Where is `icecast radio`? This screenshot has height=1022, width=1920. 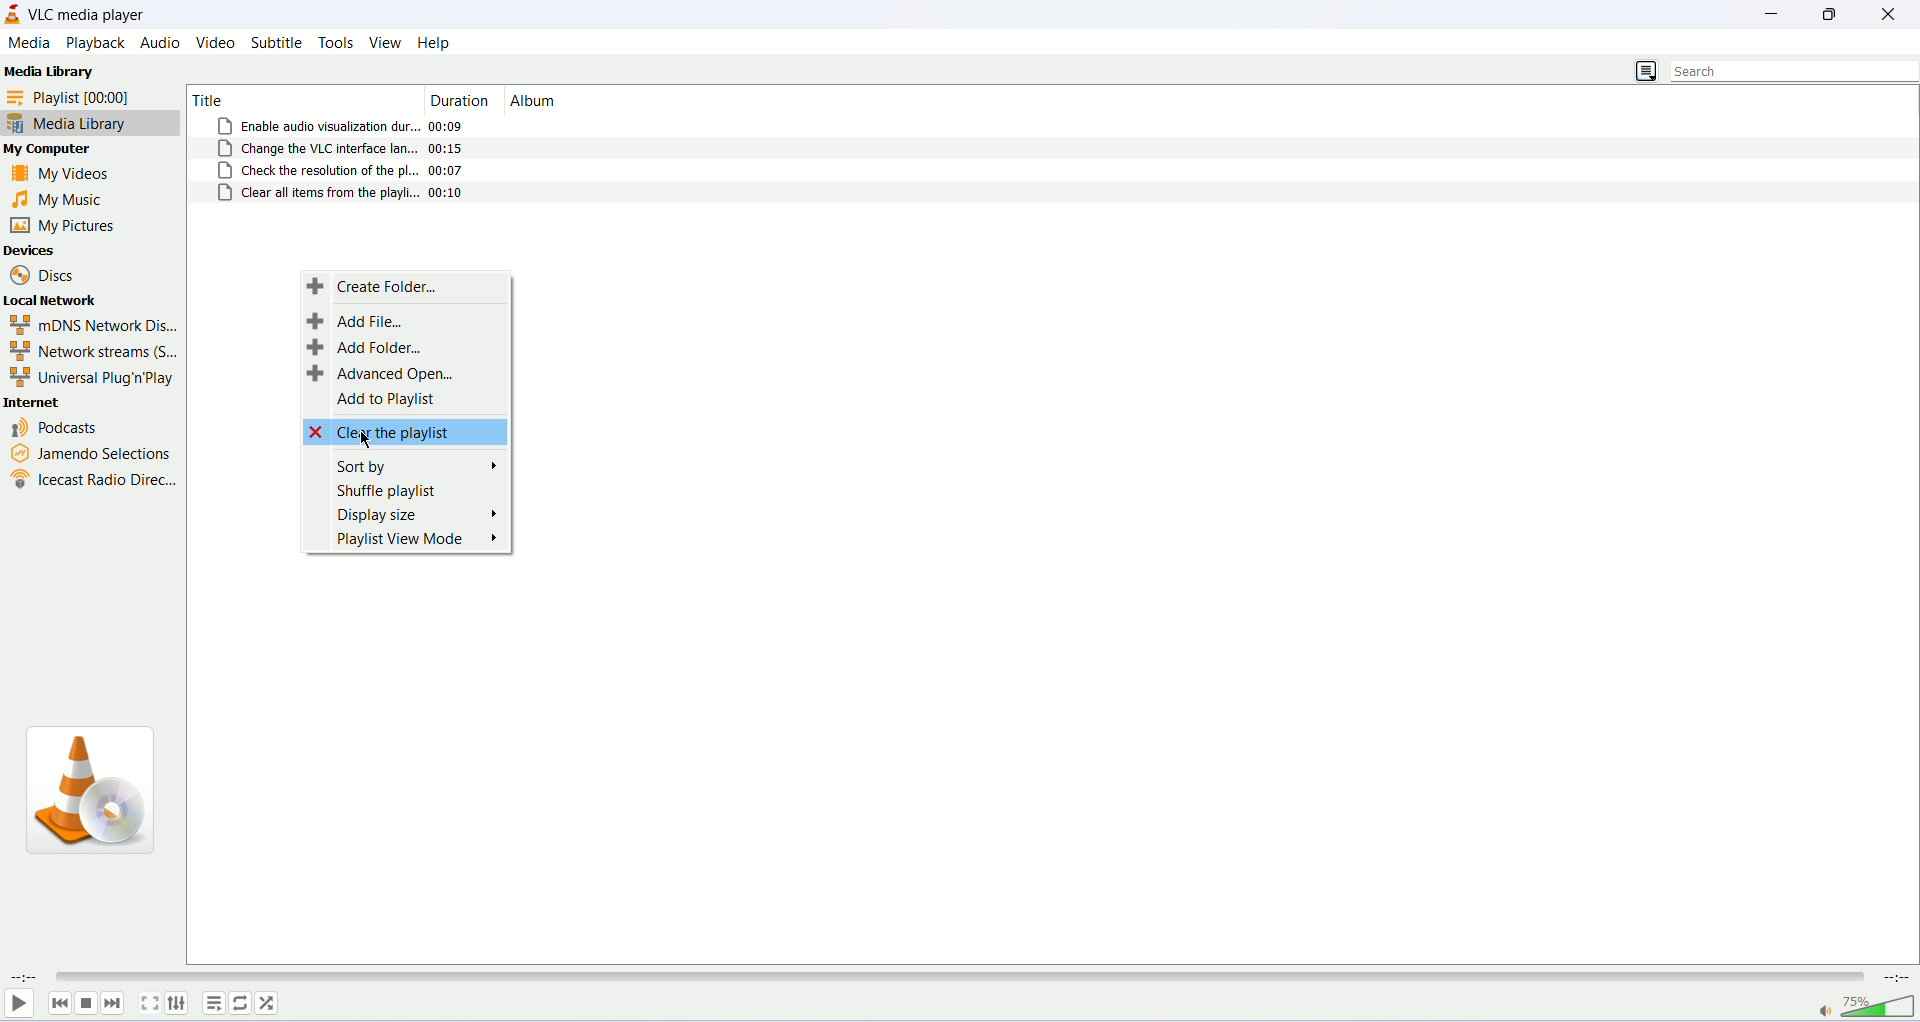 icecast radio is located at coordinates (91, 483).